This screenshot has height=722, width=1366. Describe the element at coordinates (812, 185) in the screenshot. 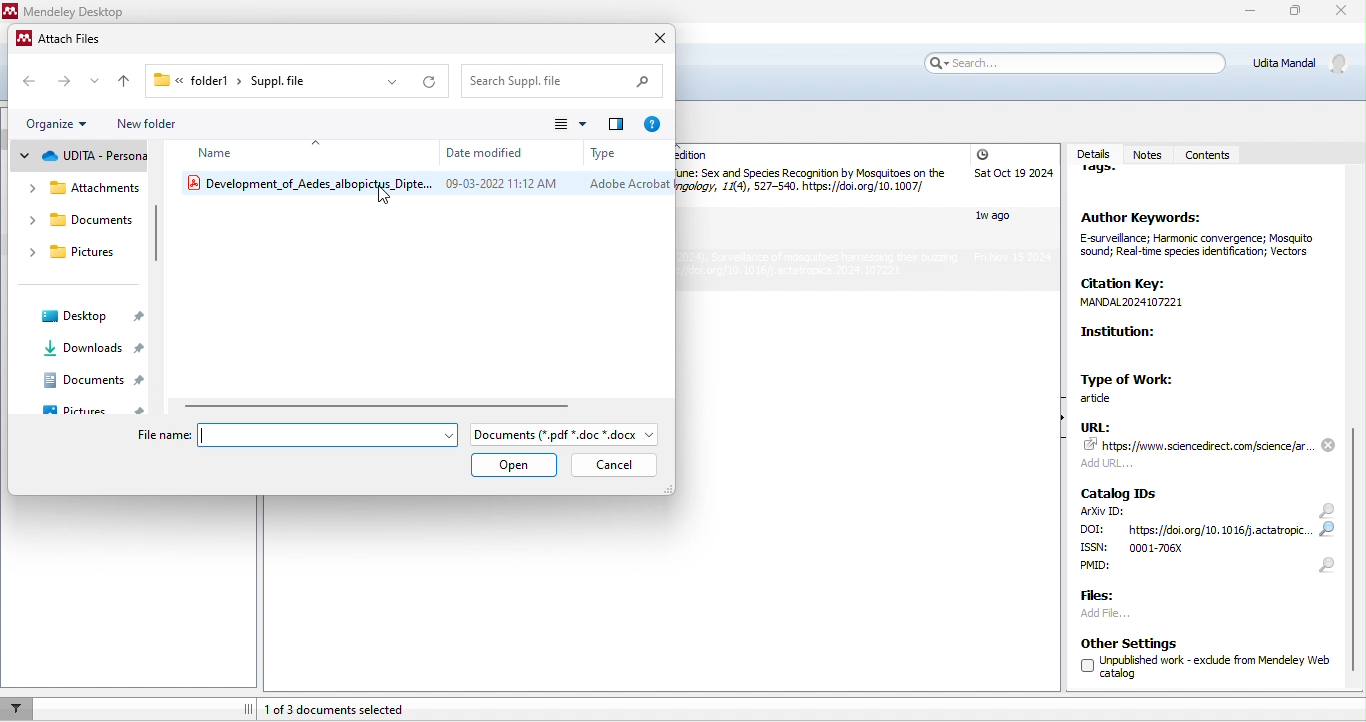

I see `article by Gibson and Russel, 2010` at that location.